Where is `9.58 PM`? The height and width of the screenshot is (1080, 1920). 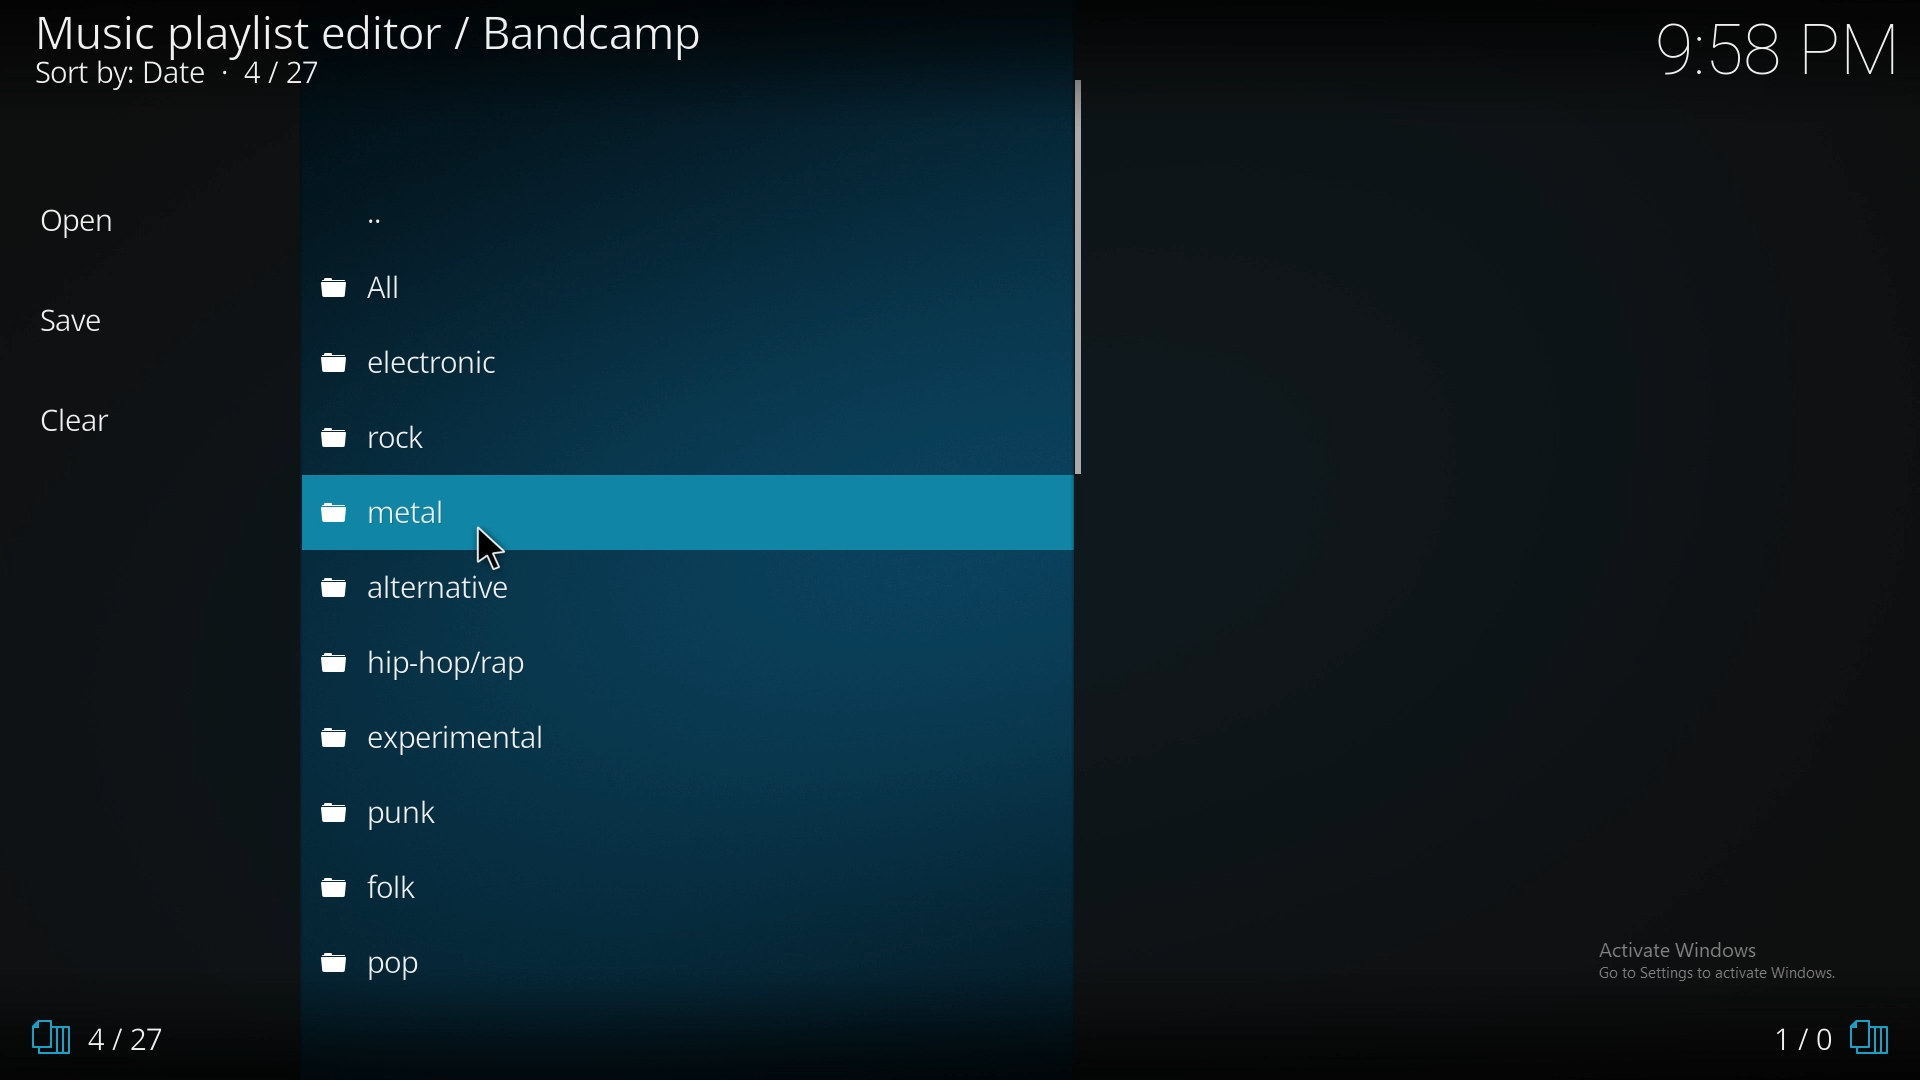 9.58 PM is located at coordinates (1775, 49).